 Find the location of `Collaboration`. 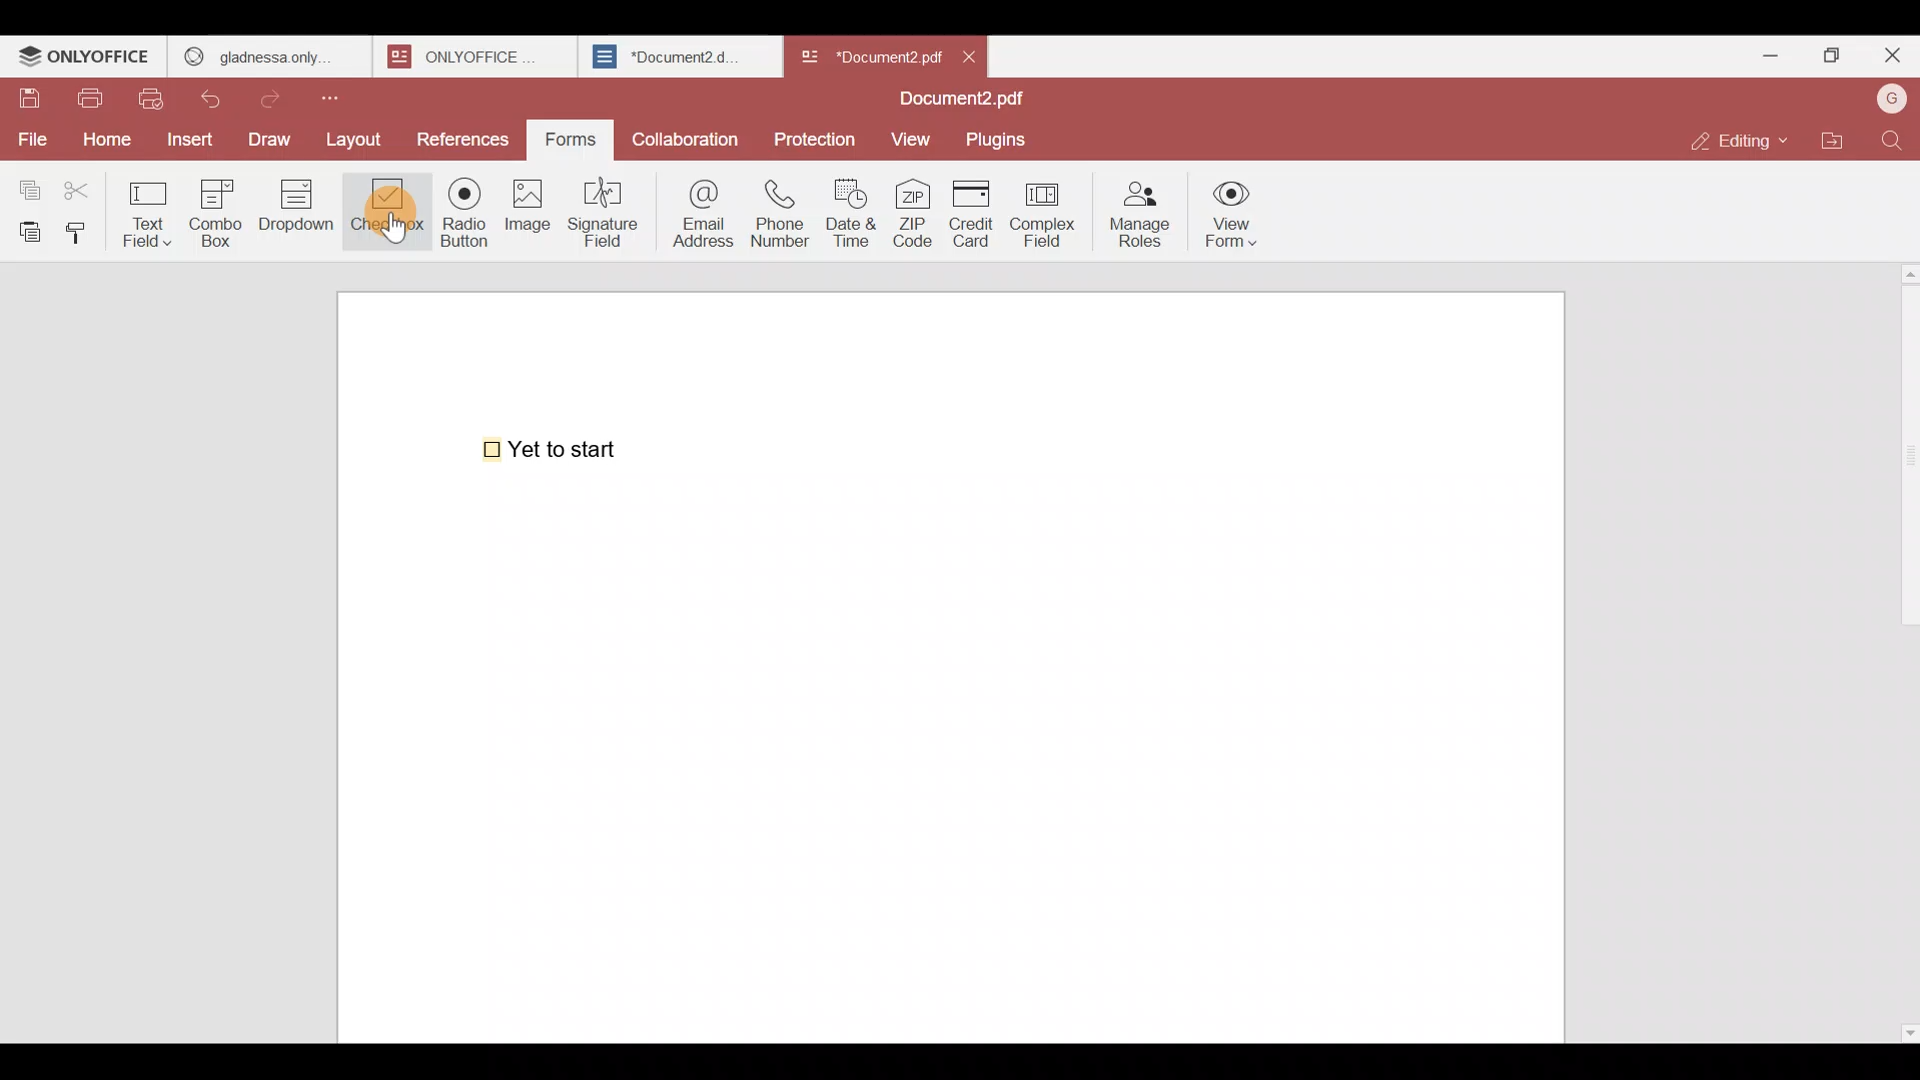

Collaboration is located at coordinates (687, 134).